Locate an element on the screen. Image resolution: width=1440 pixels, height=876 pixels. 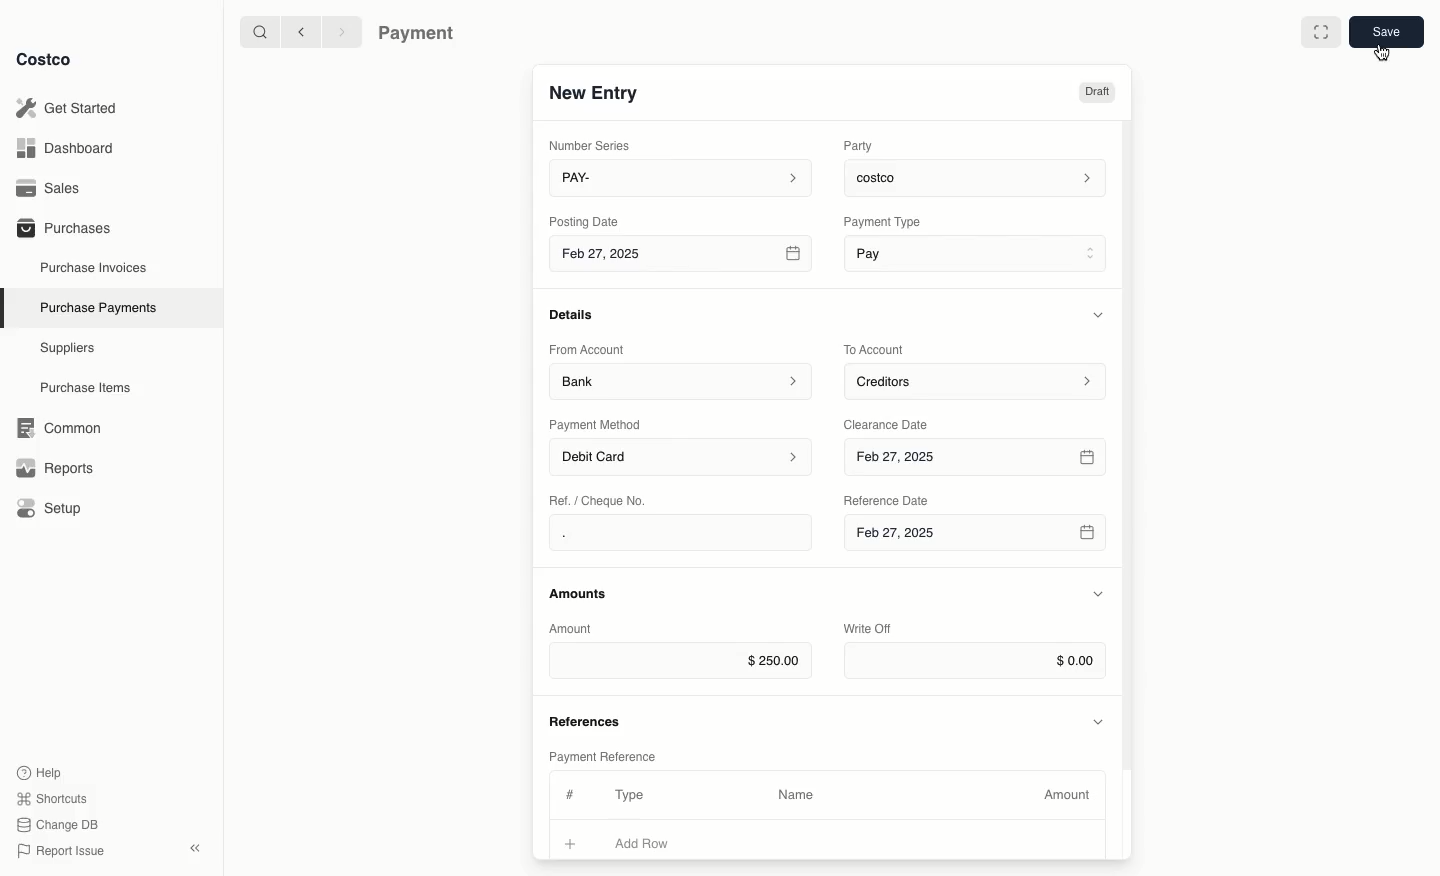
New Entry is located at coordinates (595, 92).